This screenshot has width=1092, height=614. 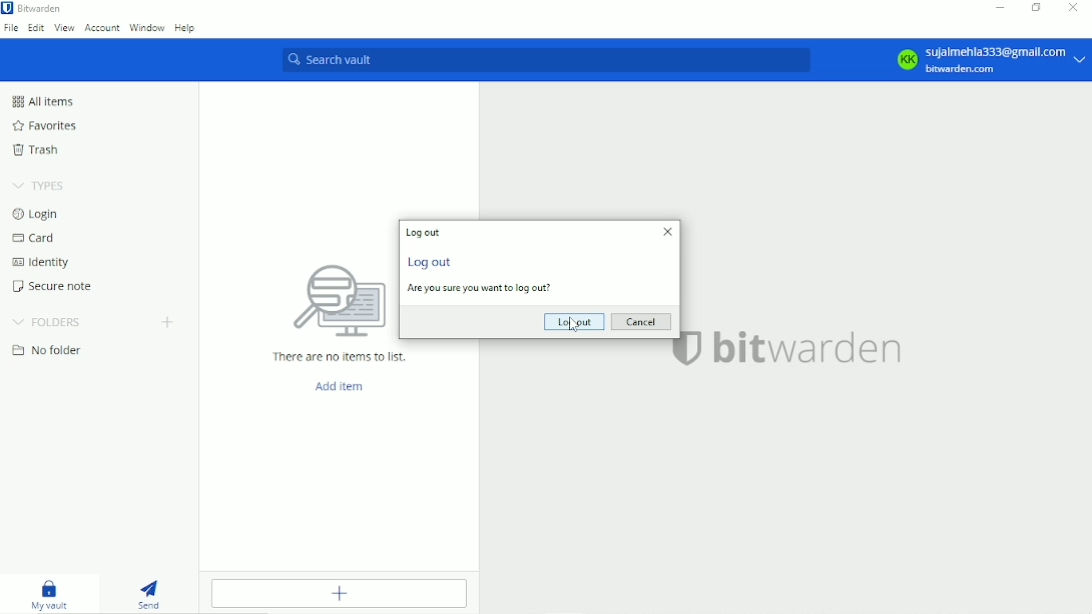 What do you see at coordinates (100, 28) in the screenshot?
I see `Account` at bounding box center [100, 28].